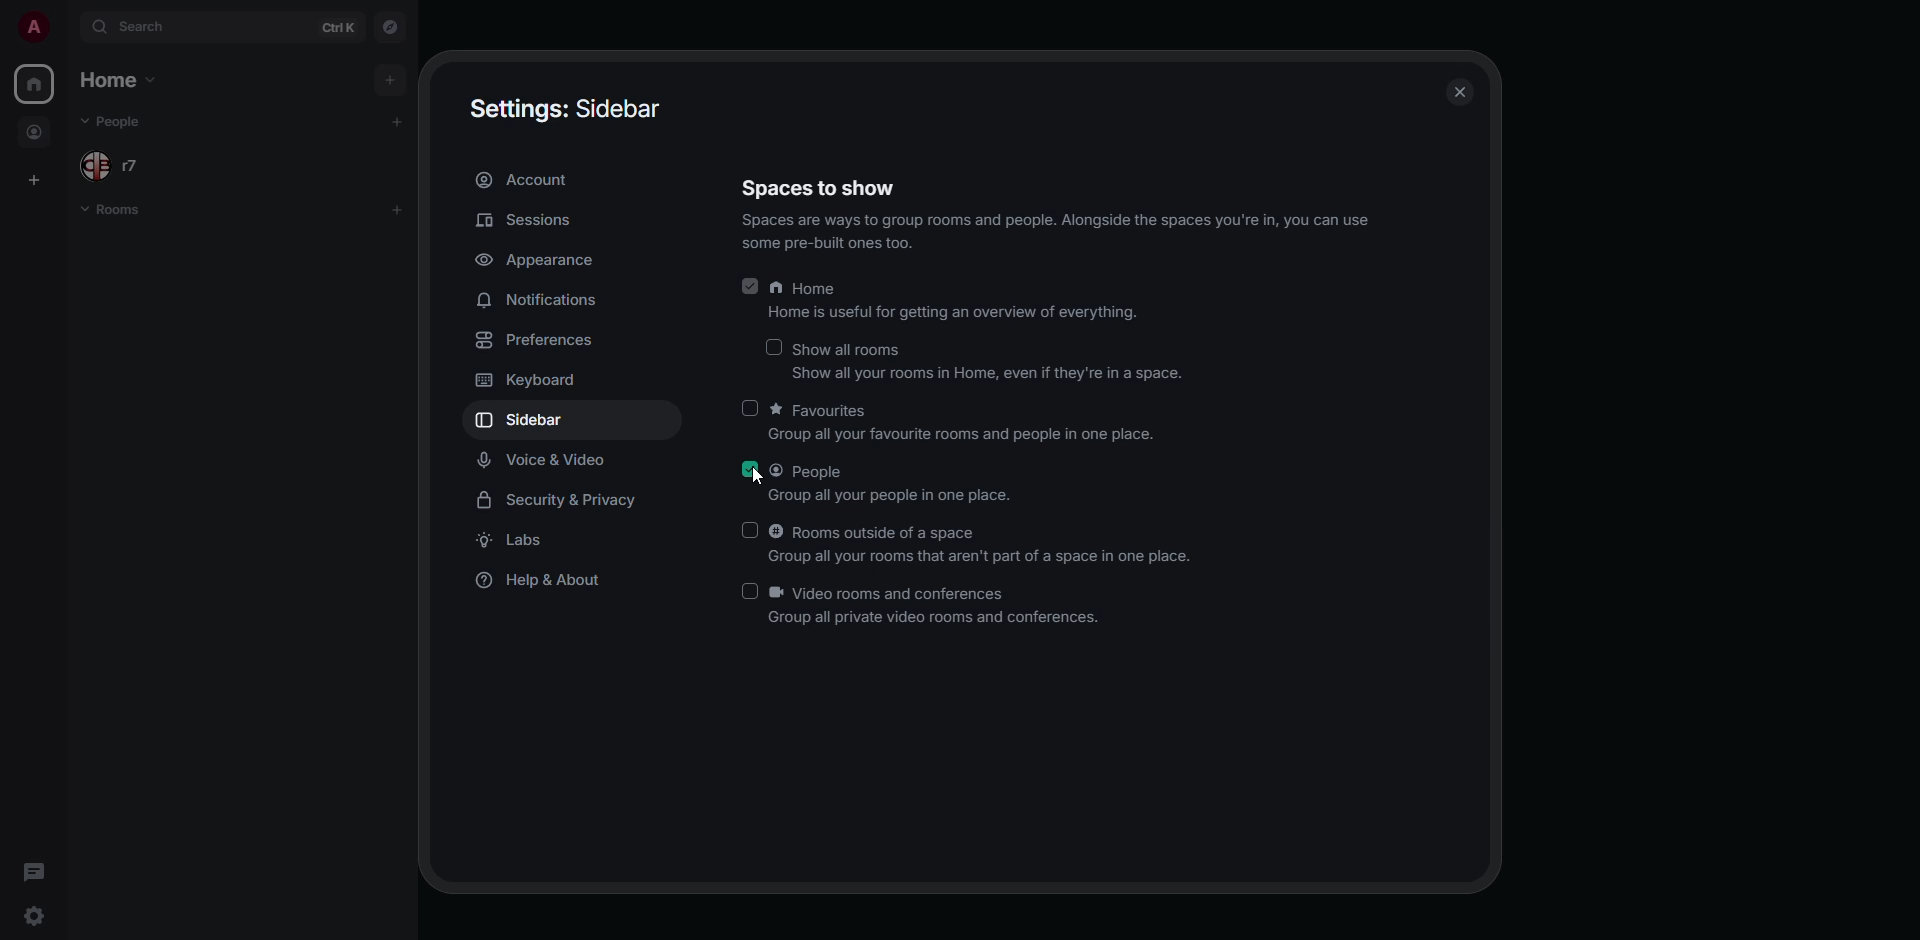 This screenshot has height=940, width=1920. What do you see at coordinates (939, 299) in the screenshot?
I see `HomeHome is useful for getting an overview of everything.` at bounding box center [939, 299].